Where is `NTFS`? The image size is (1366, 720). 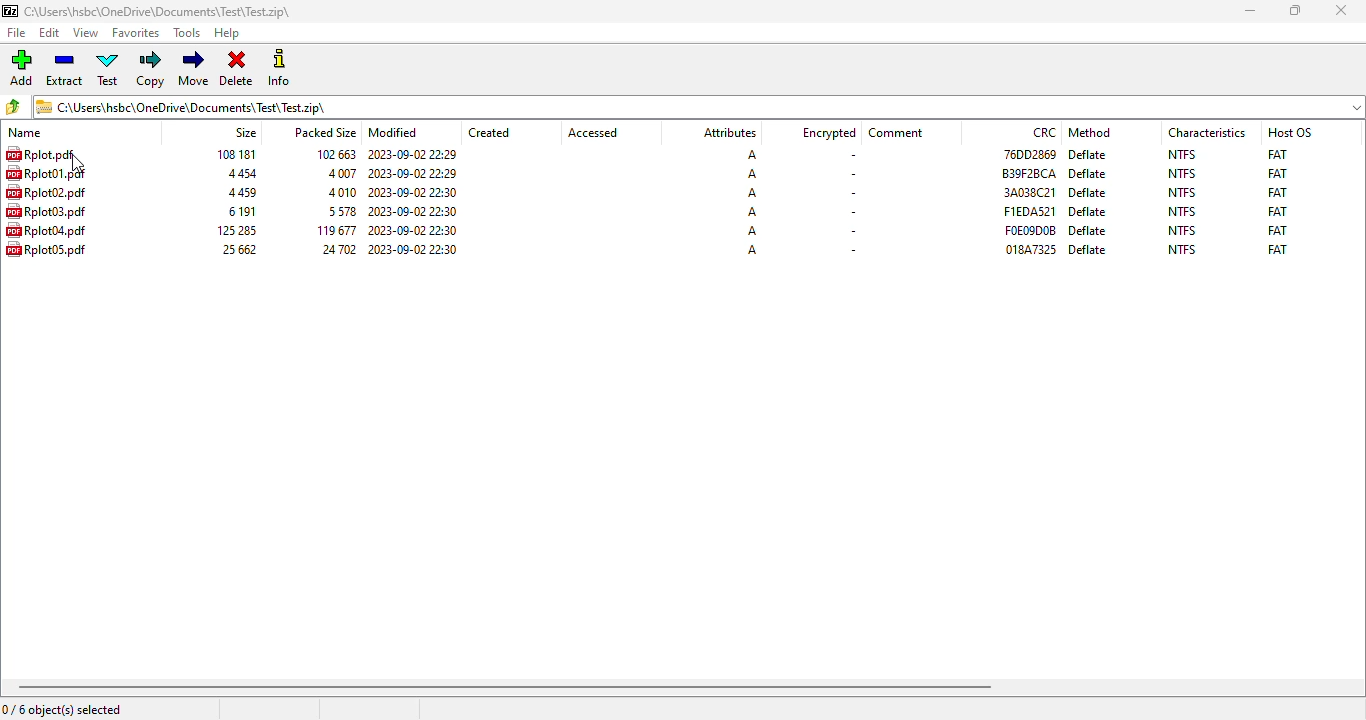
NTFS is located at coordinates (1182, 154).